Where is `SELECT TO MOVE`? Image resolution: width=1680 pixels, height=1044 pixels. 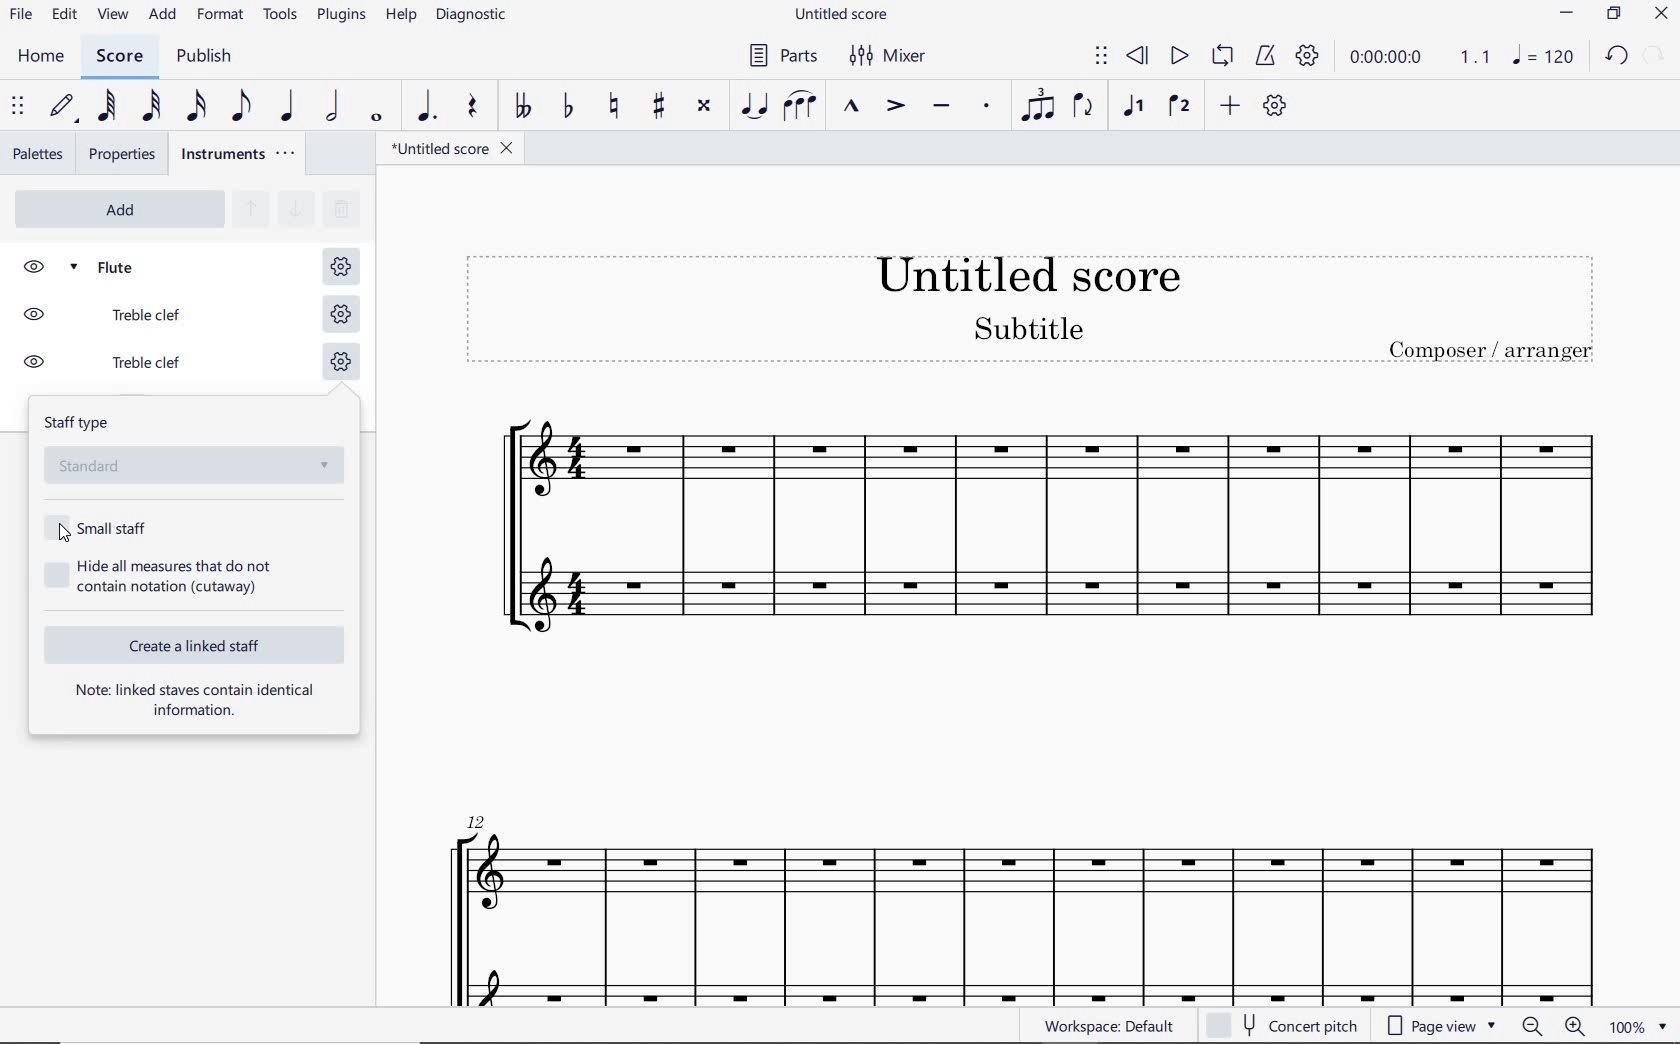
SELECT TO MOVE is located at coordinates (1100, 56).